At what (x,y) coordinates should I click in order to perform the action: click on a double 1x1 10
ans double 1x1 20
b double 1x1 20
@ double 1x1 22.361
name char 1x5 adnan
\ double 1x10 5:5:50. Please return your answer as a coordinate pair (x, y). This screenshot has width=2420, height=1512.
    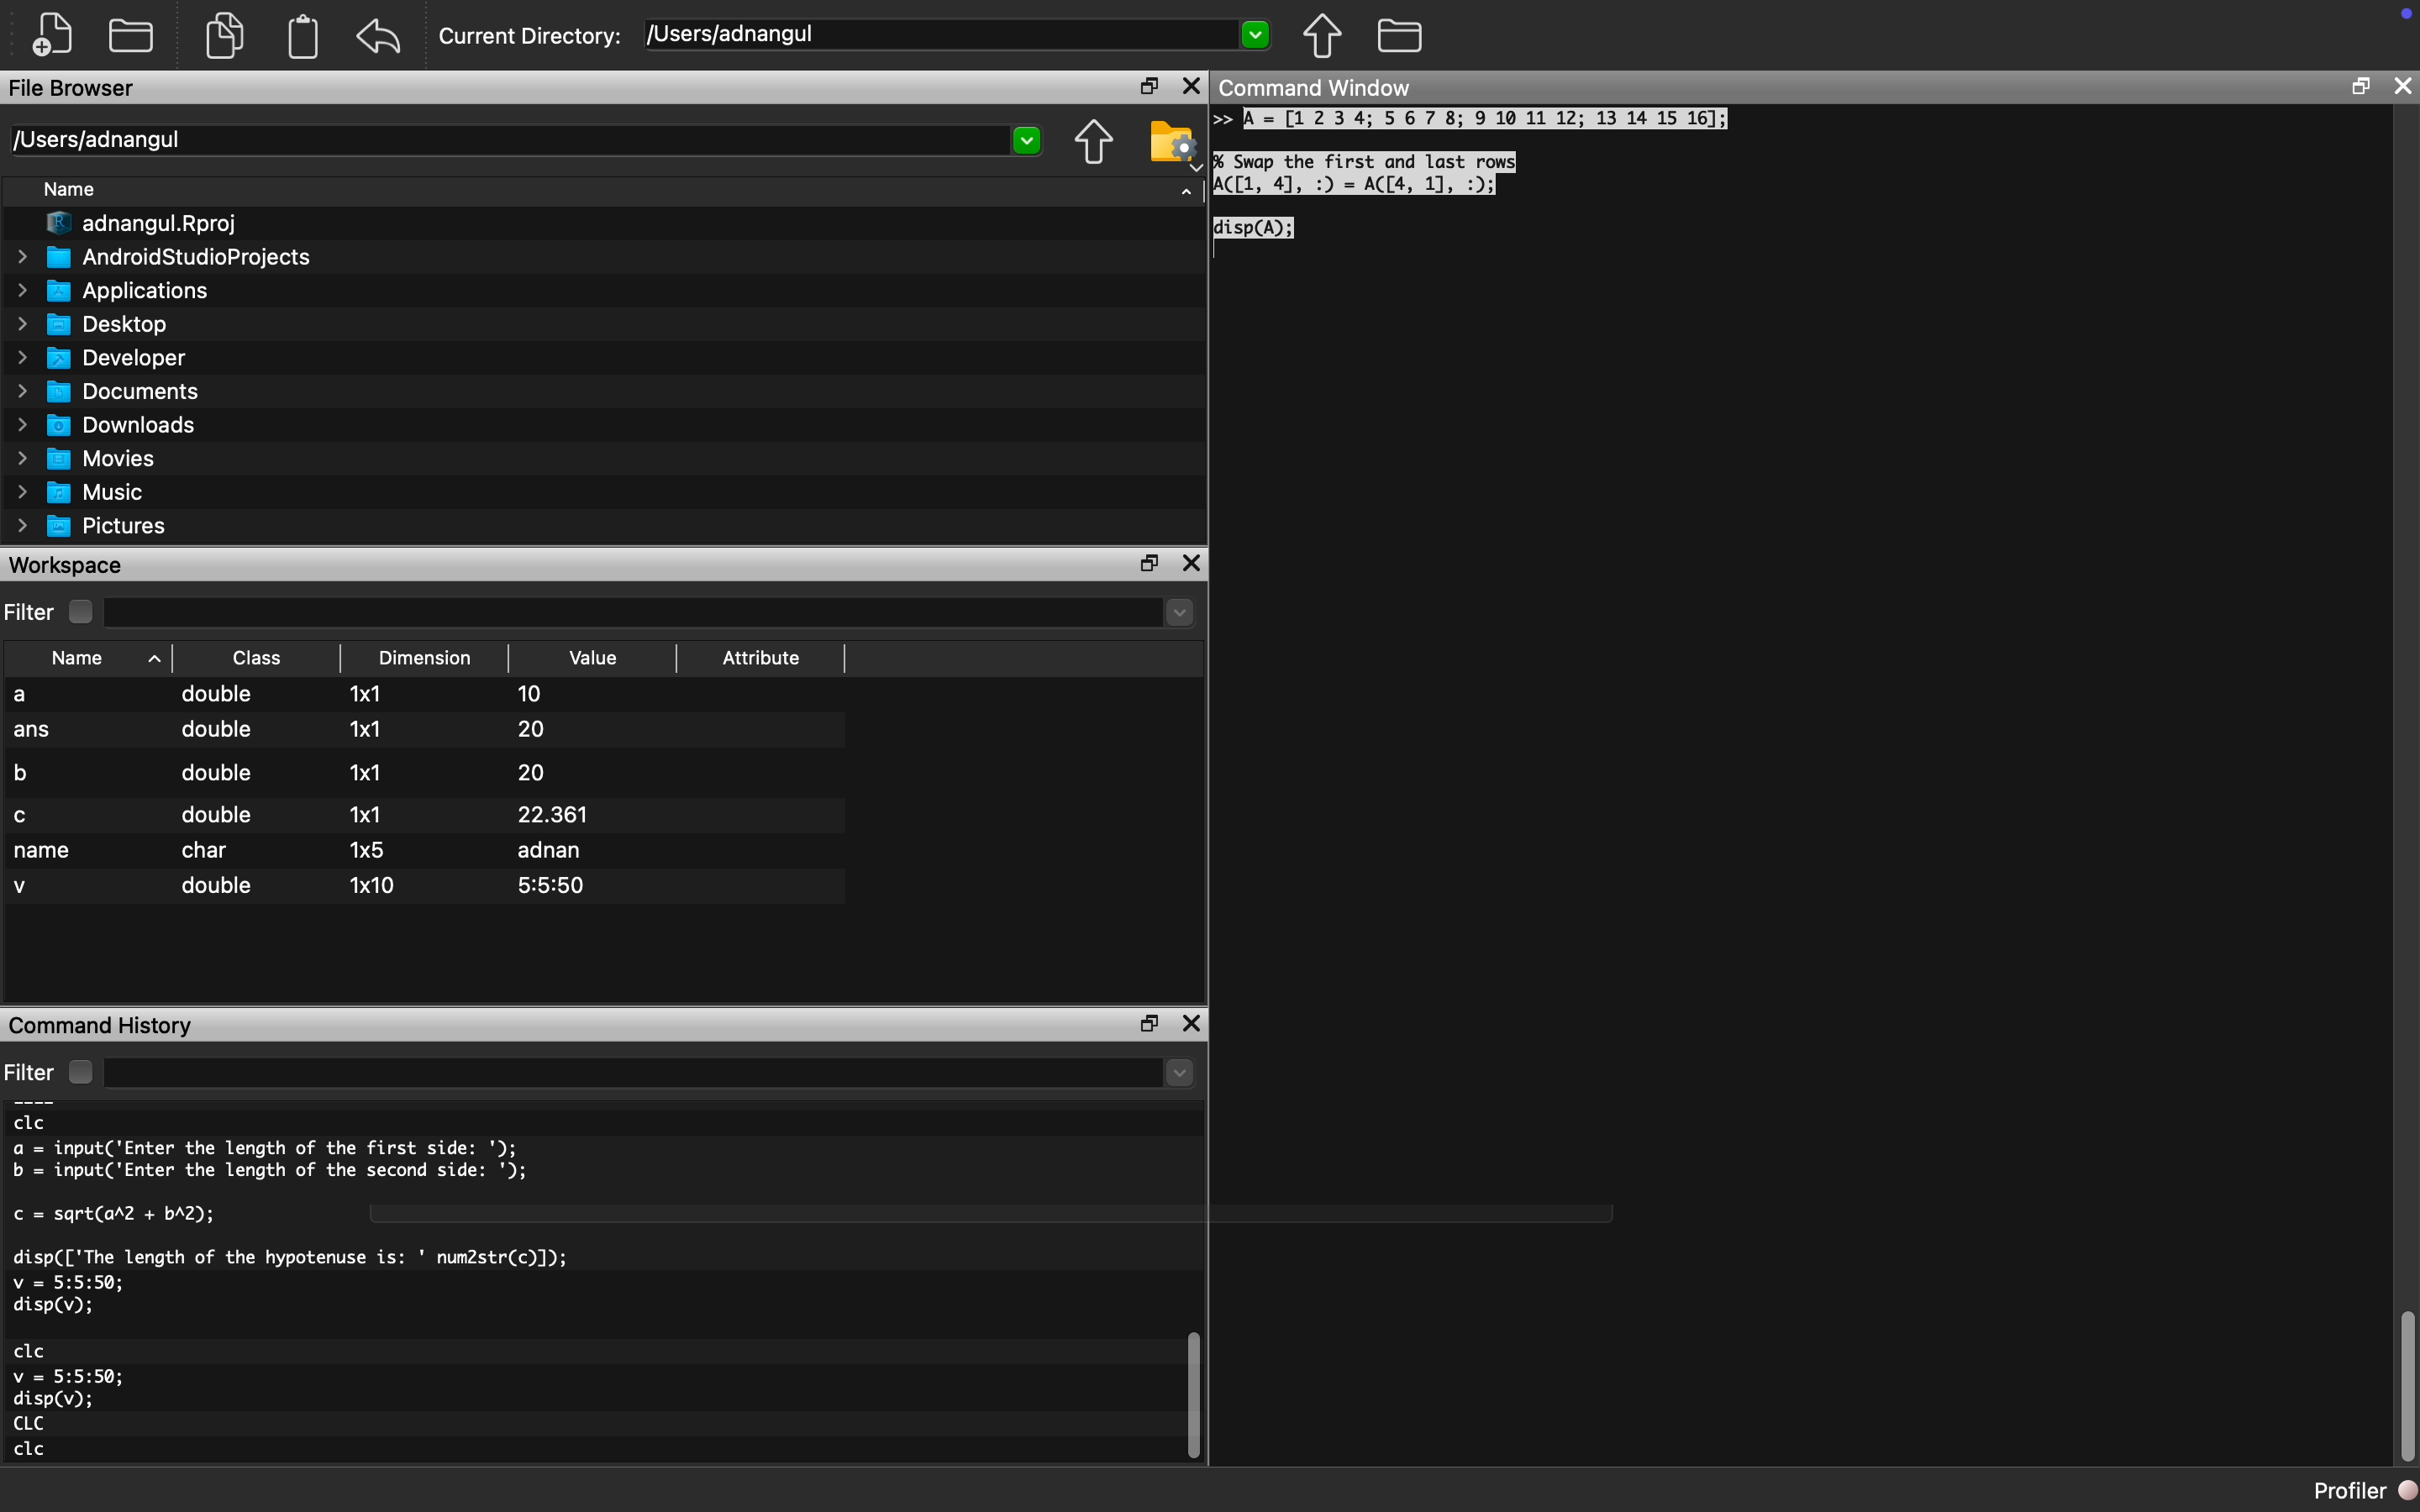
    Looking at the image, I should click on (426, 797).